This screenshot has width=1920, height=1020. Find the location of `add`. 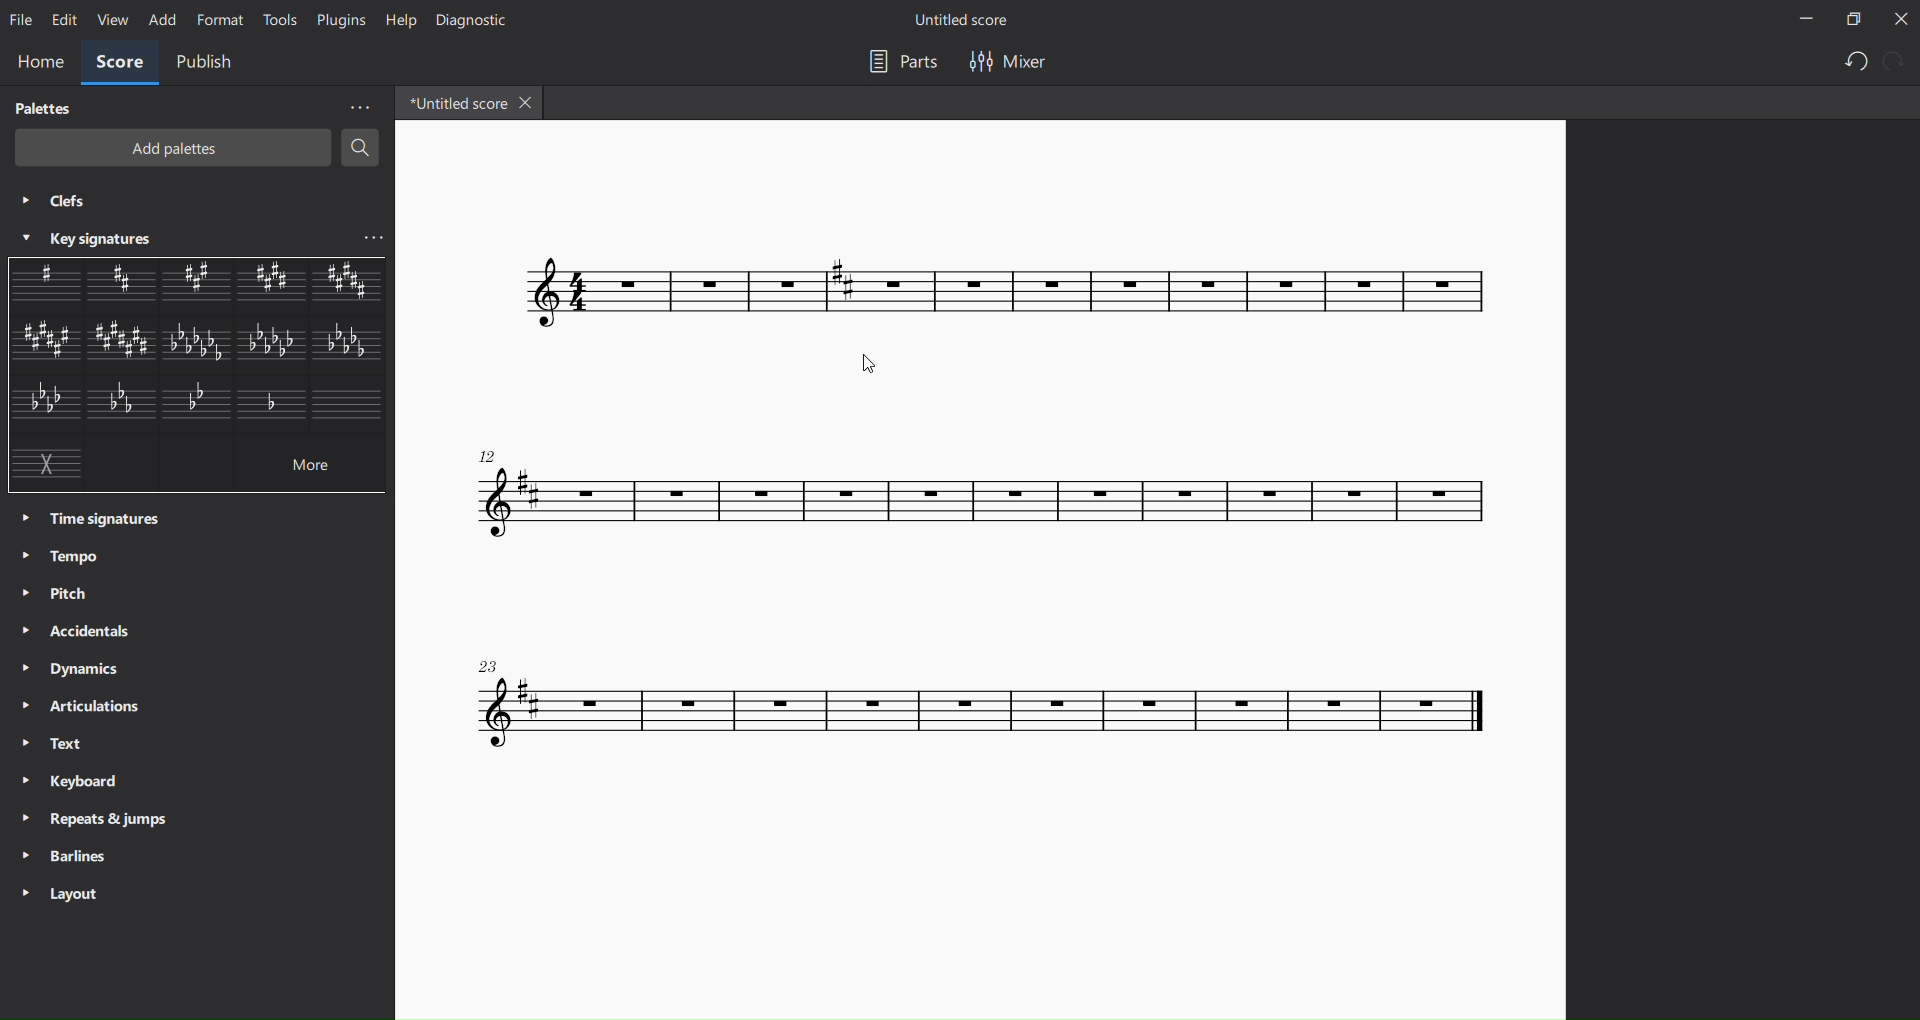

add is located at coordinates (161, 18).